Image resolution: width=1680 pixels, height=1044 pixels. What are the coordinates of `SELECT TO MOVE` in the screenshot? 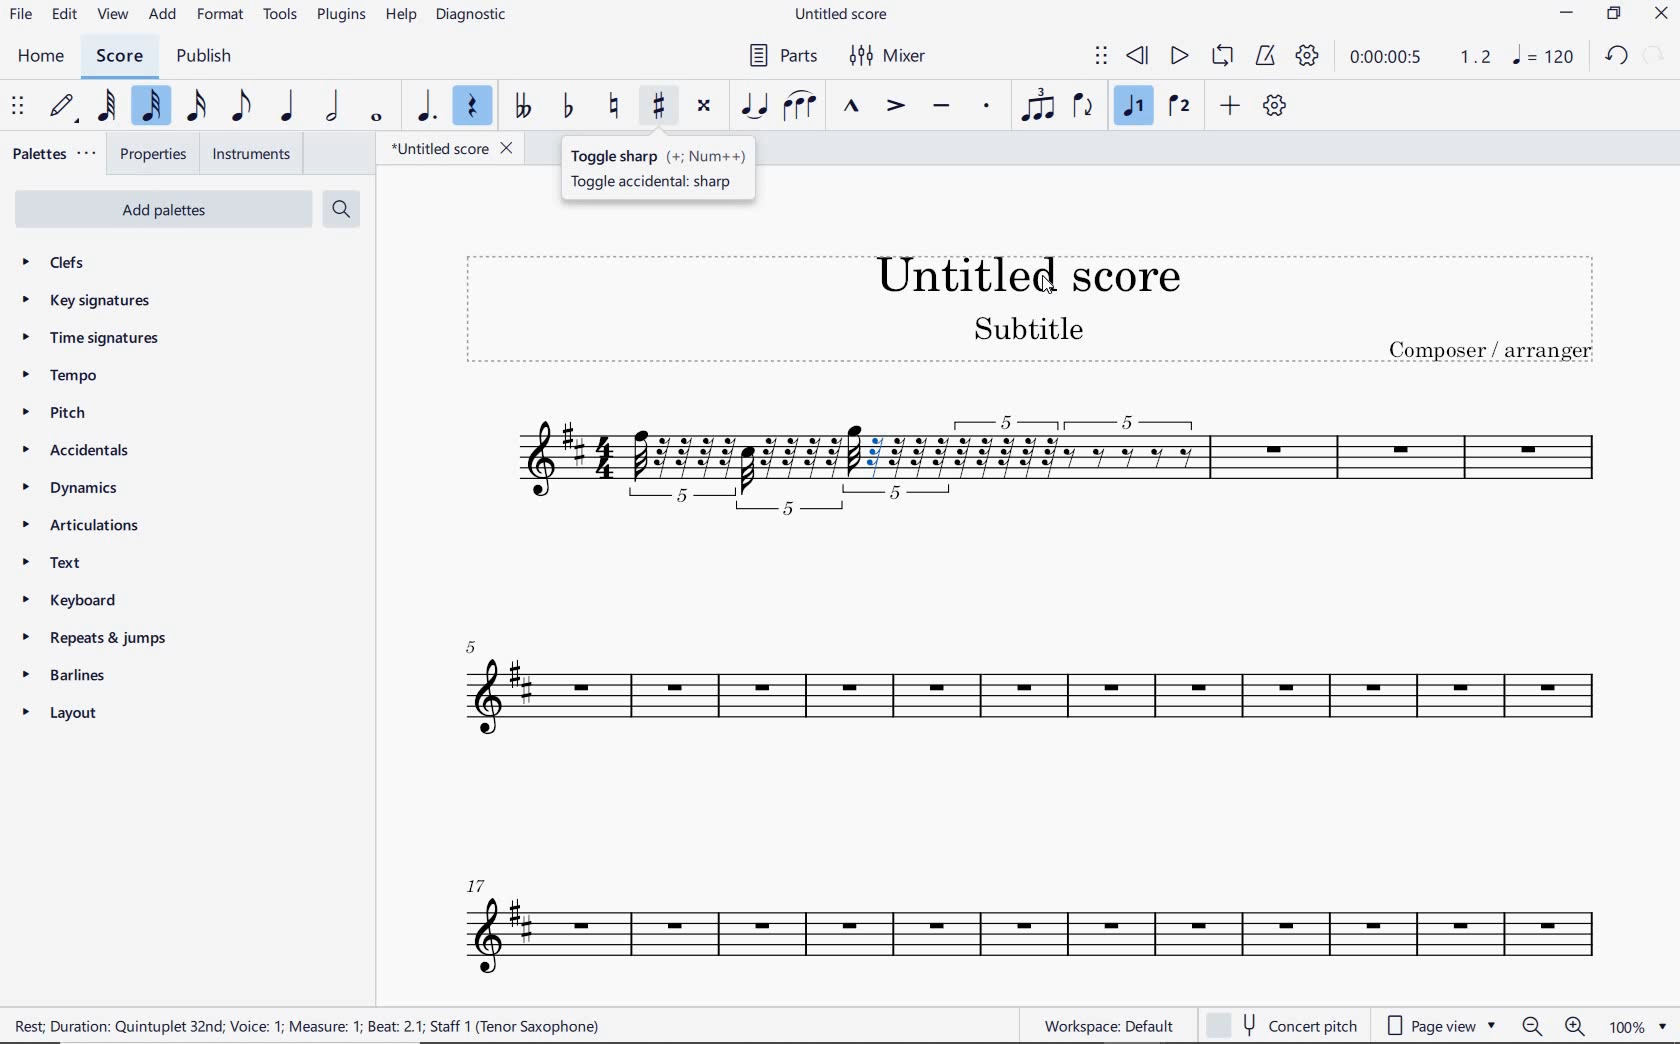 It's located at (1102, 59).